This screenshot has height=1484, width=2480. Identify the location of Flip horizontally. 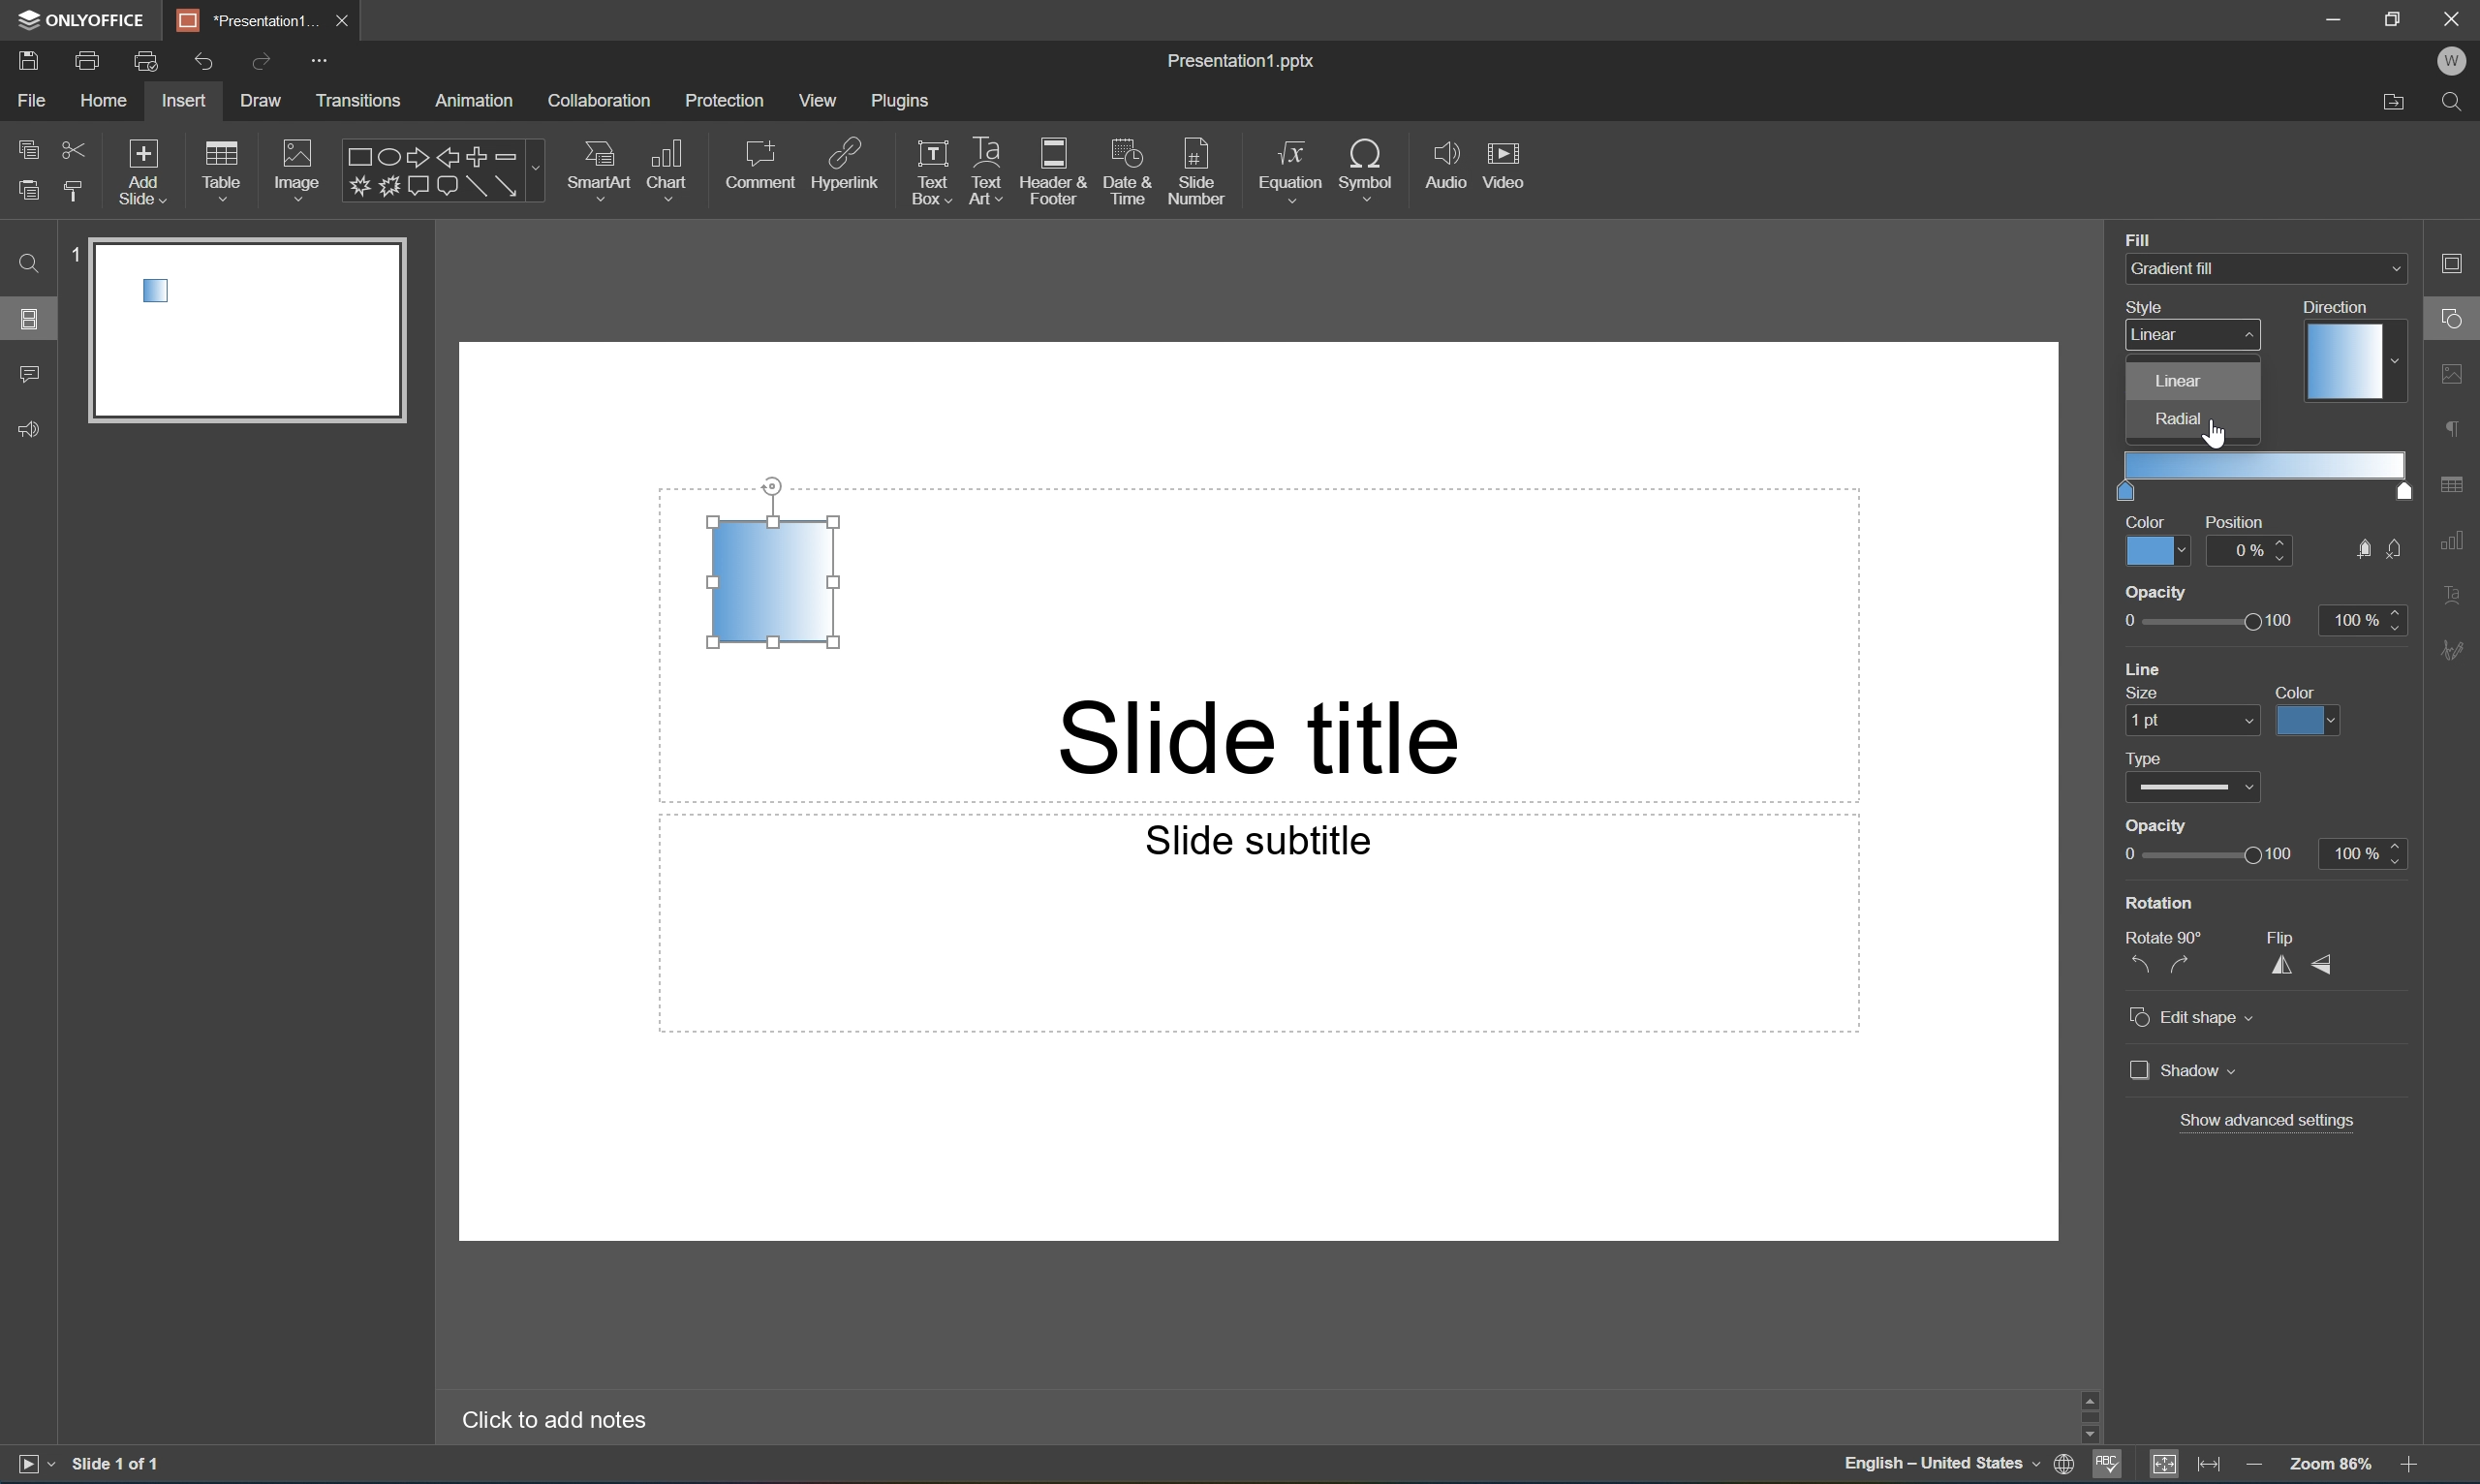
(2277, 974).